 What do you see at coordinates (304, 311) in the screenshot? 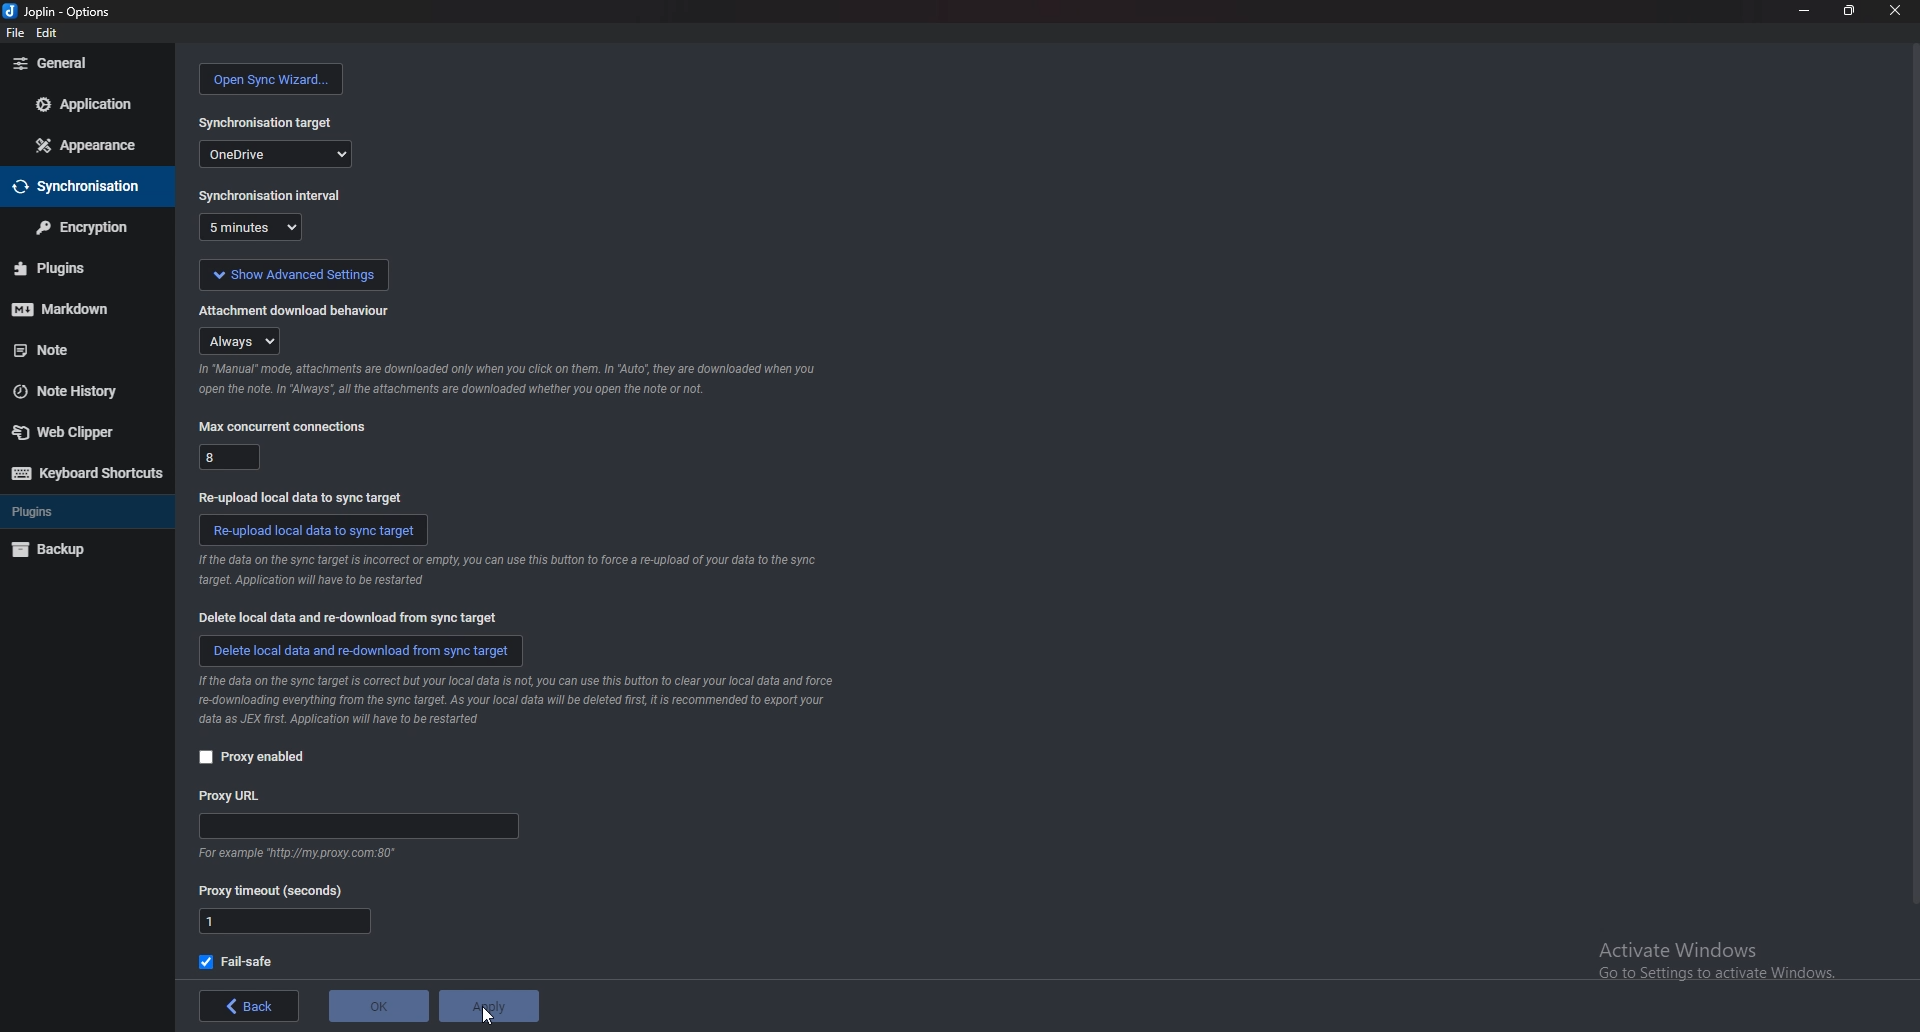
I see `attachment download behaviour` at bounding box center [304, 311].